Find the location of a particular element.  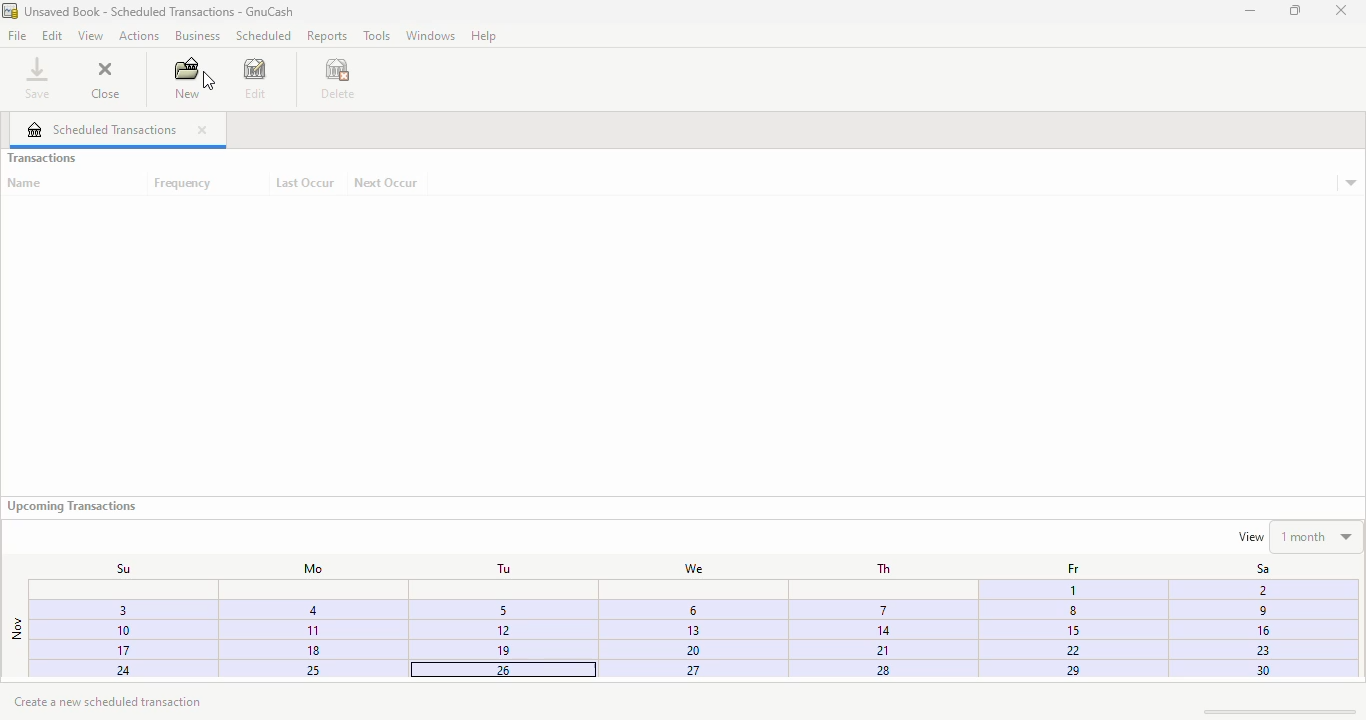

10 is located at coordinates (106, 631).